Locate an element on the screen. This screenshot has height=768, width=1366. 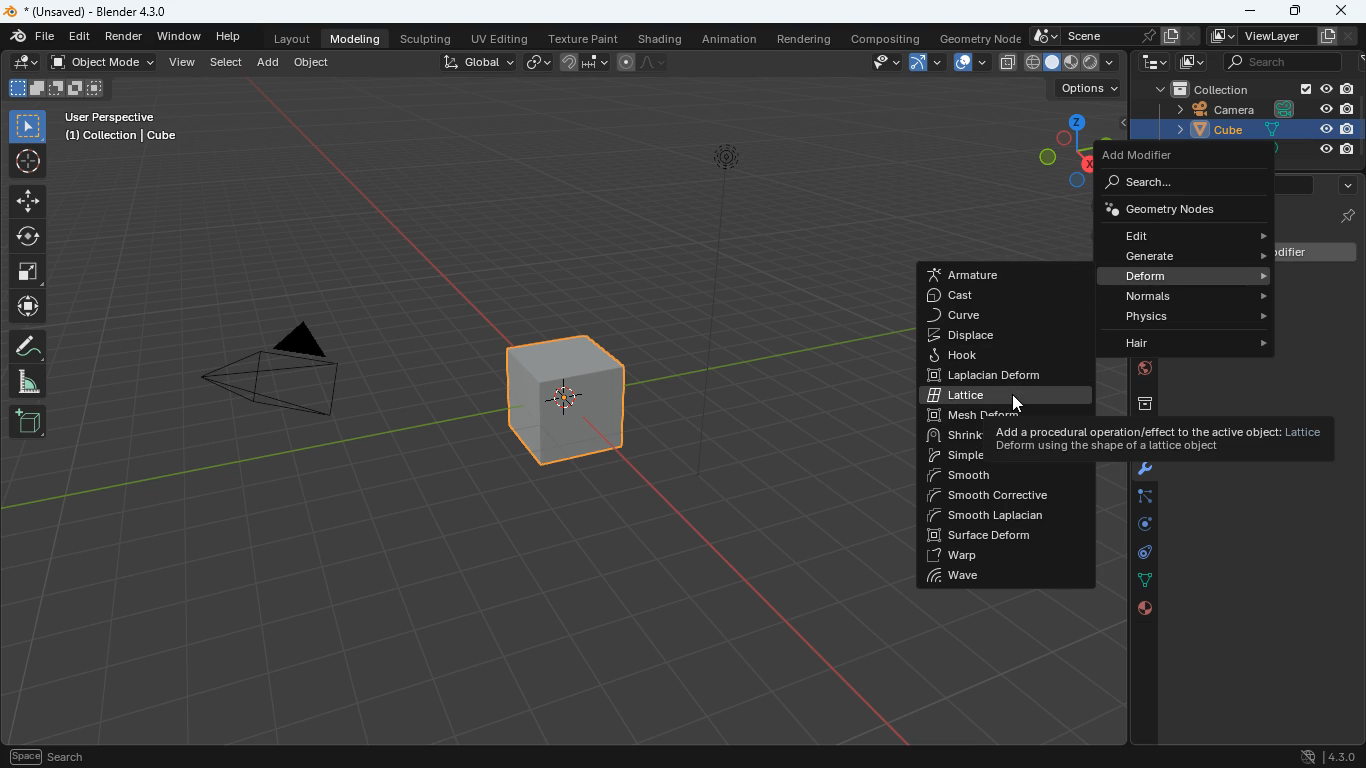
maximize is located at coordinates (1296, 12).